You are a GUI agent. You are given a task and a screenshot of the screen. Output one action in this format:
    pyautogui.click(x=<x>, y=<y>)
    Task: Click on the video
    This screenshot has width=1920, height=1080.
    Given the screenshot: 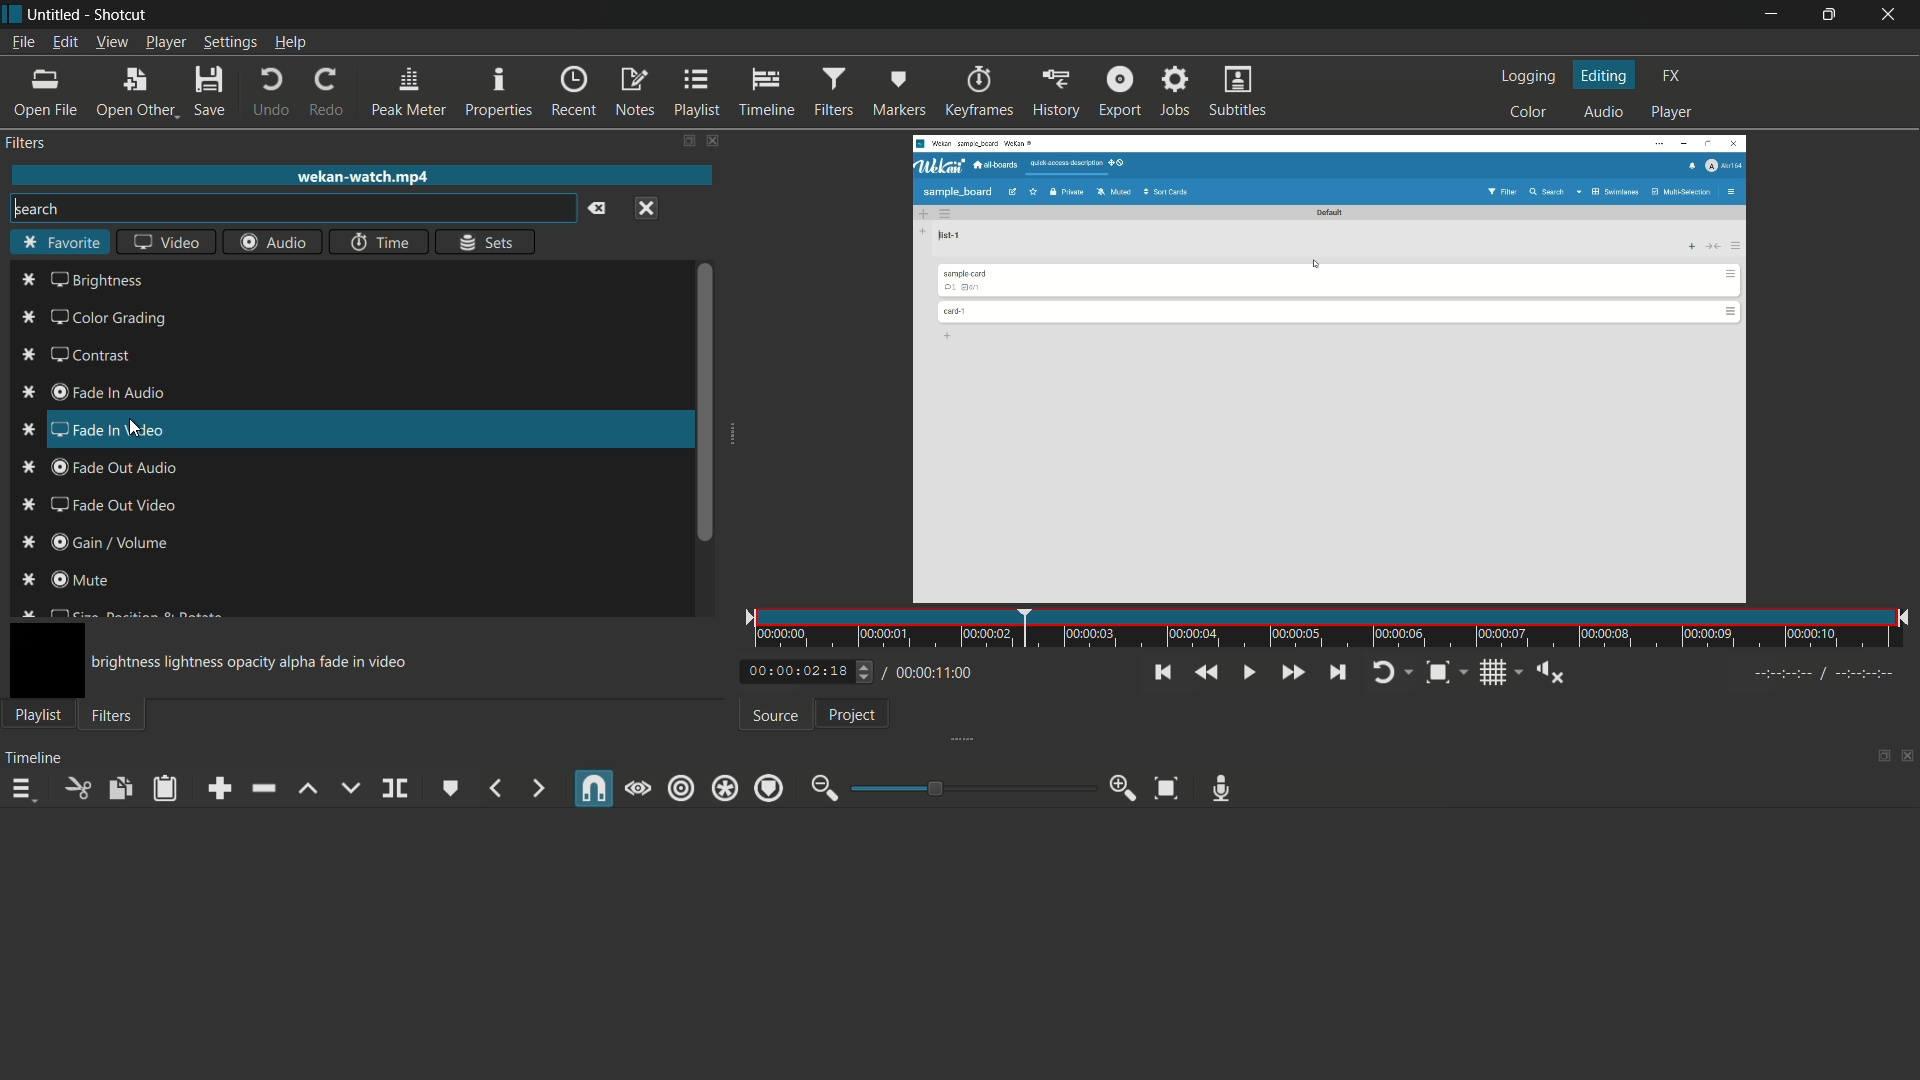 What is the action you would take?
    pyautogui.click(x=167, y=241)
    